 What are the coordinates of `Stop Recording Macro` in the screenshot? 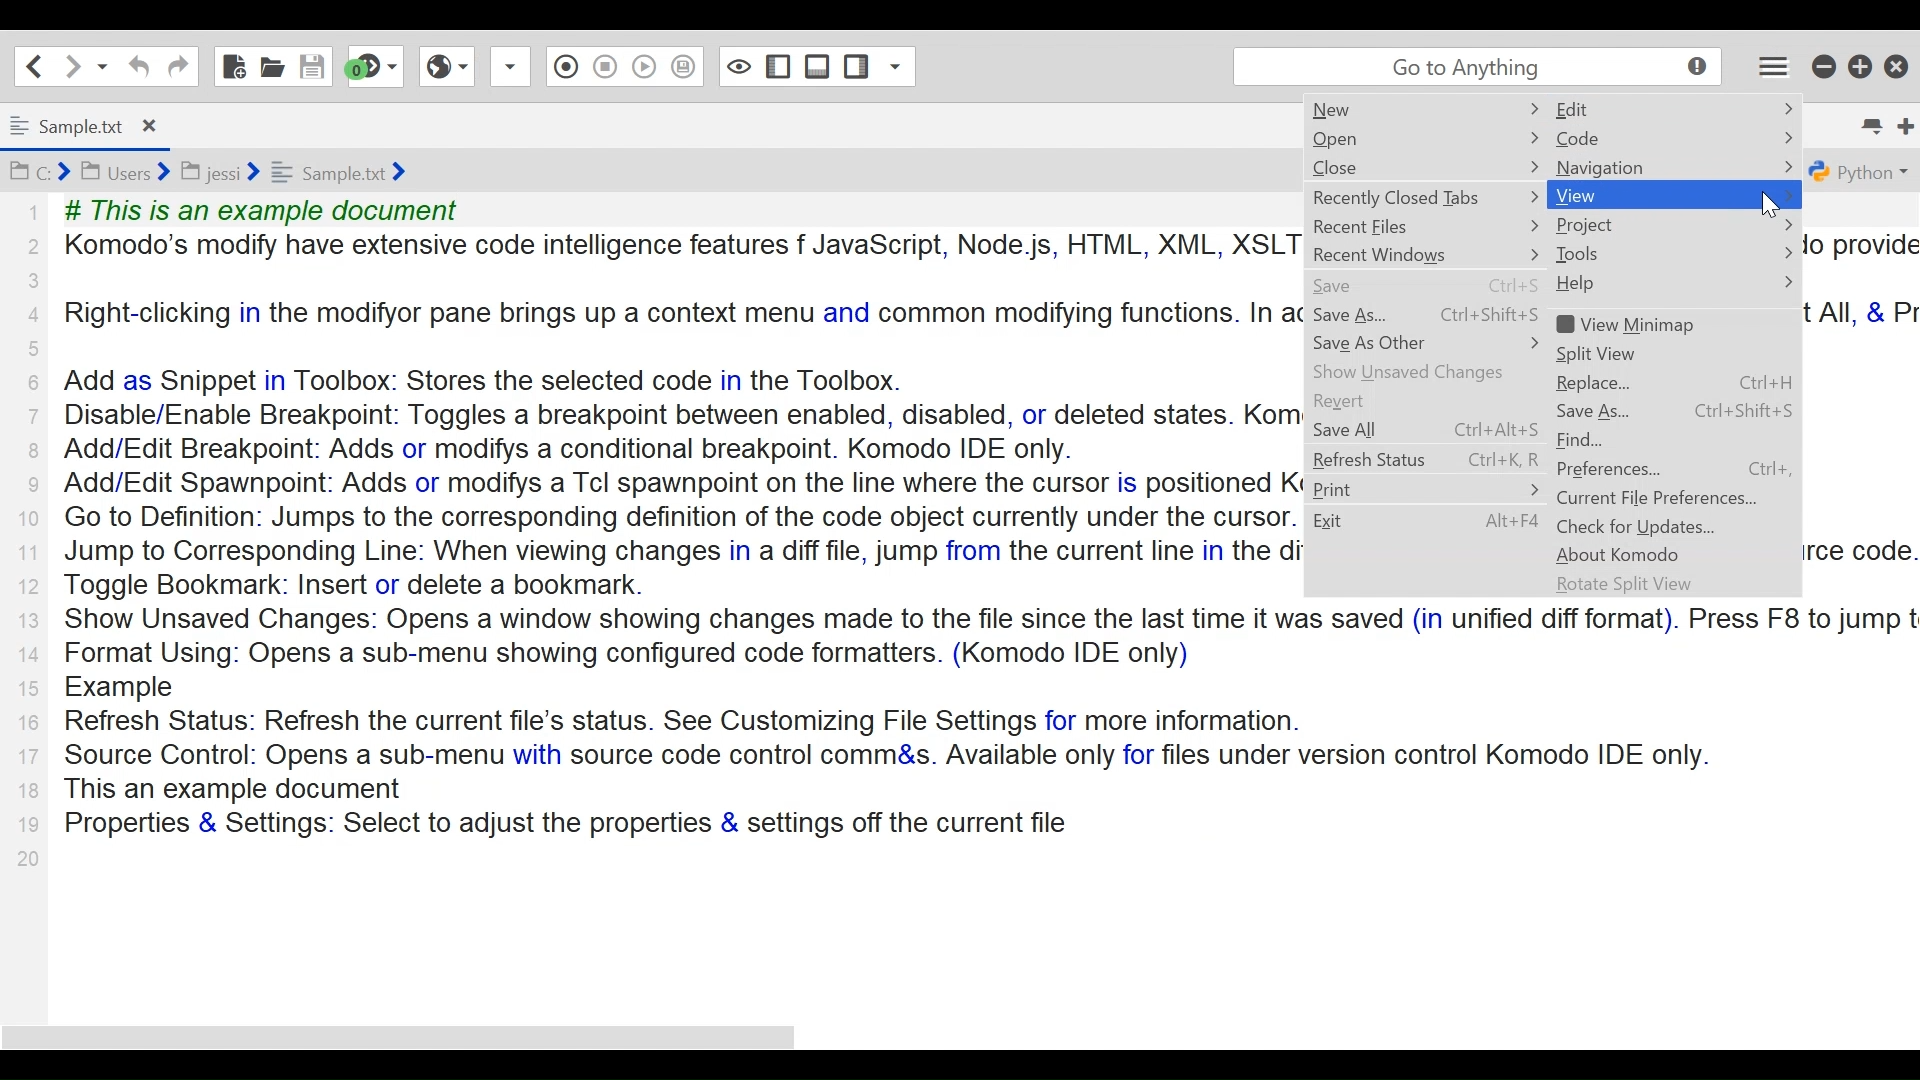 It's located at (565, 65).